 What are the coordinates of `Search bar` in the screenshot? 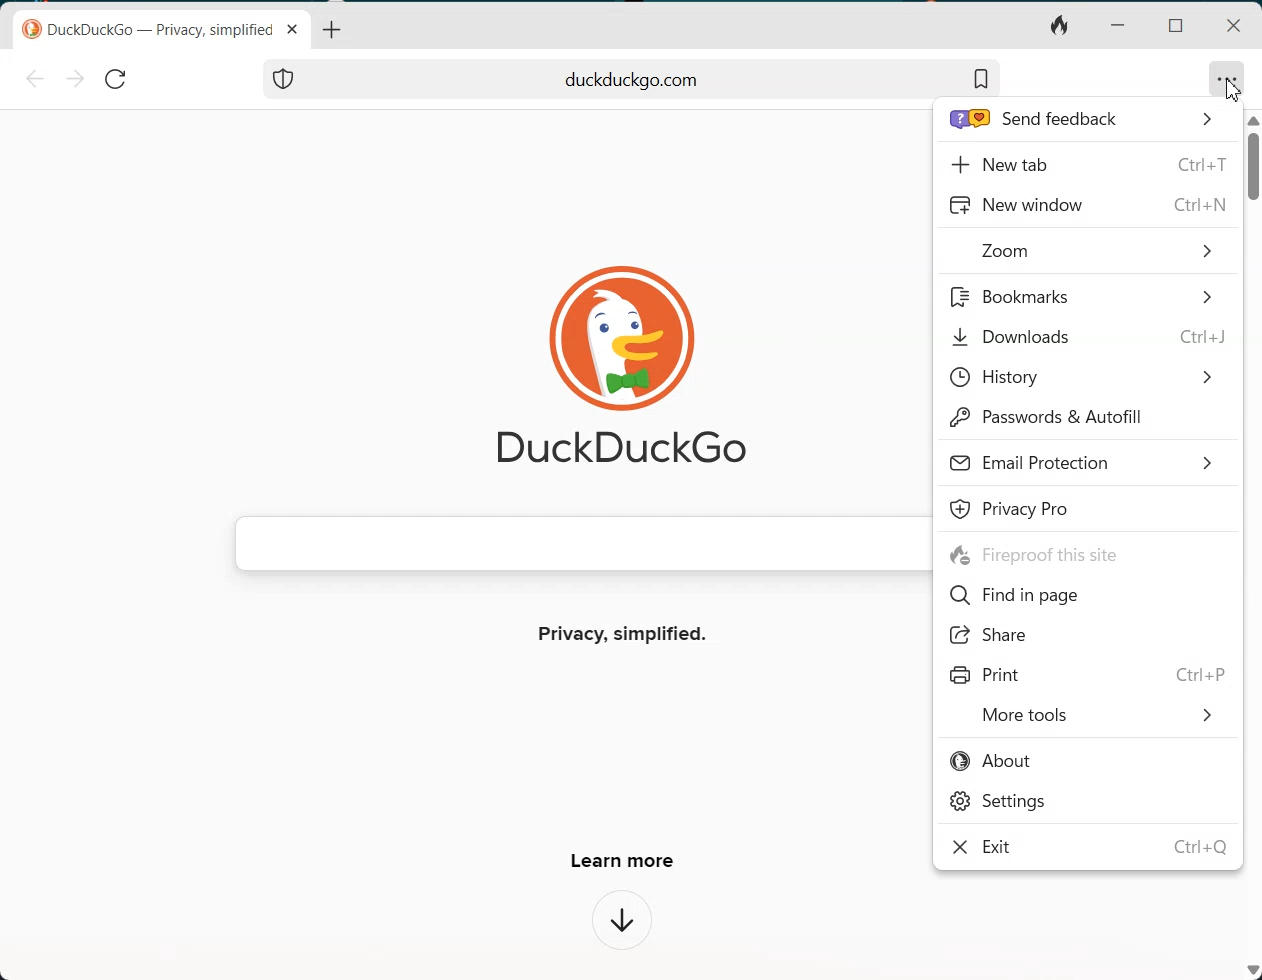 It's located at (577, 543).